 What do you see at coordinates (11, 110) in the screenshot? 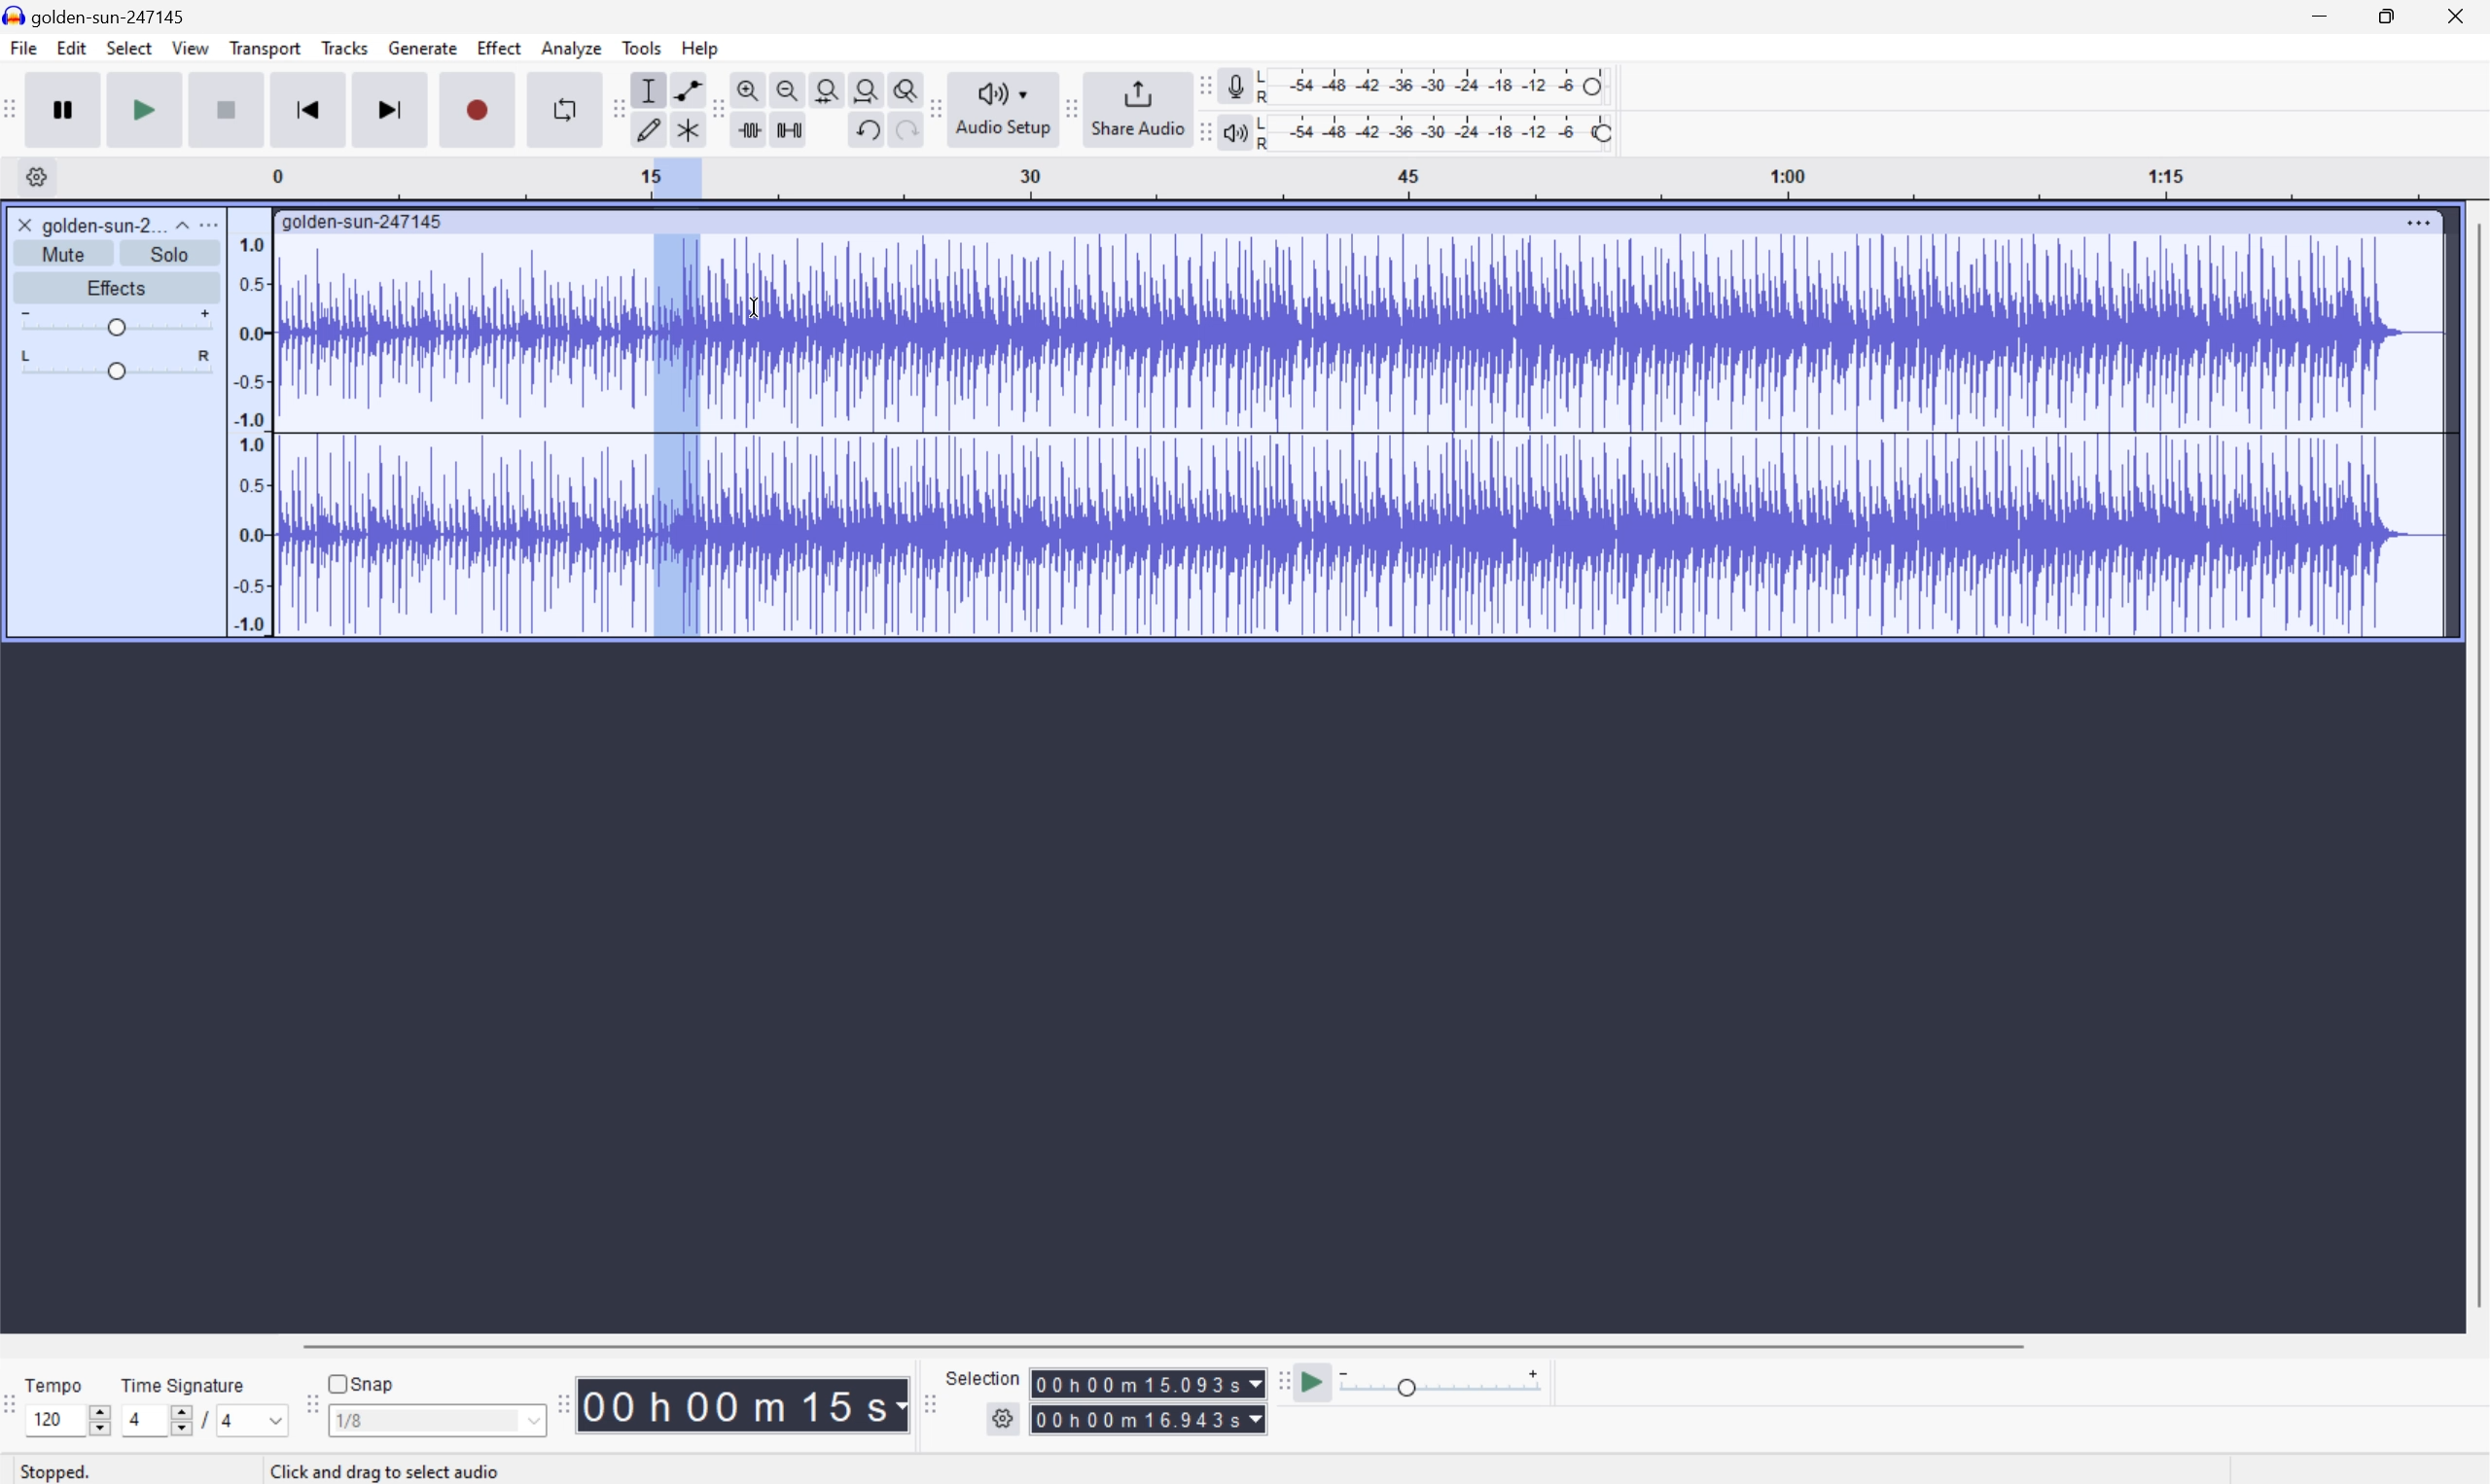
I see `Audacity transport layer toolbar` at bounding box center [11, 110].